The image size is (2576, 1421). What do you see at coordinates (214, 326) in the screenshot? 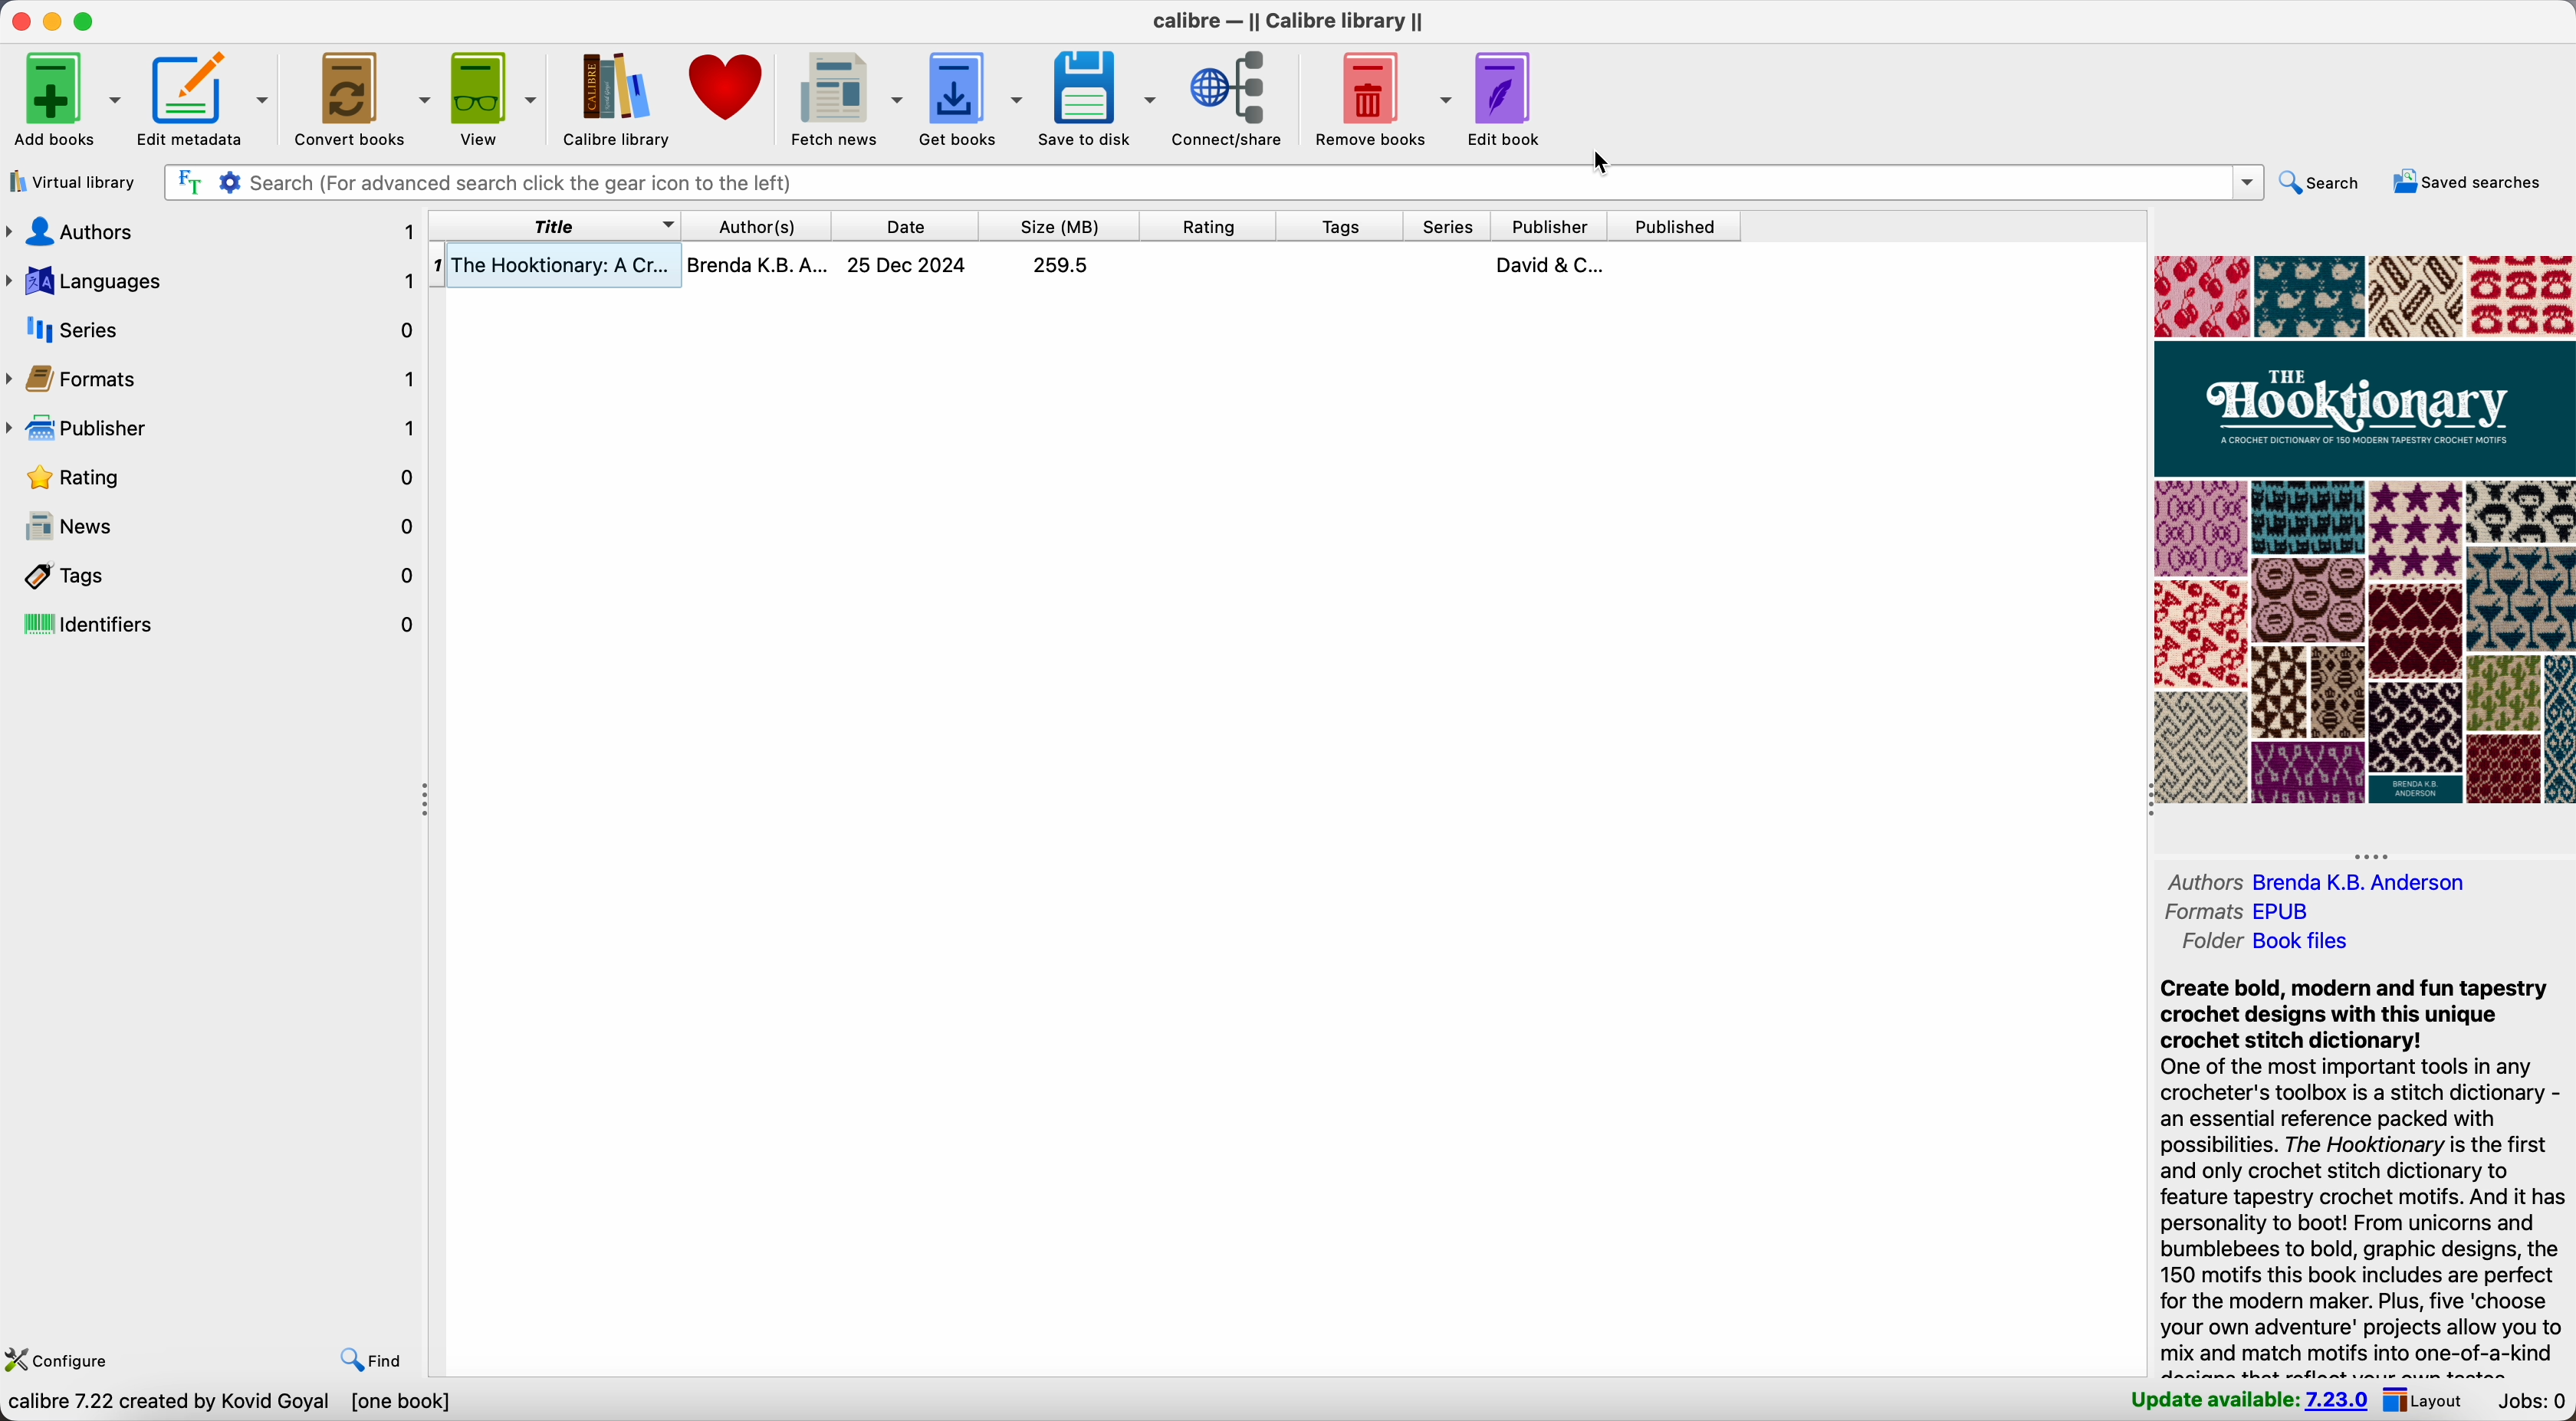
I see `series` at bounding box center [214, 326].